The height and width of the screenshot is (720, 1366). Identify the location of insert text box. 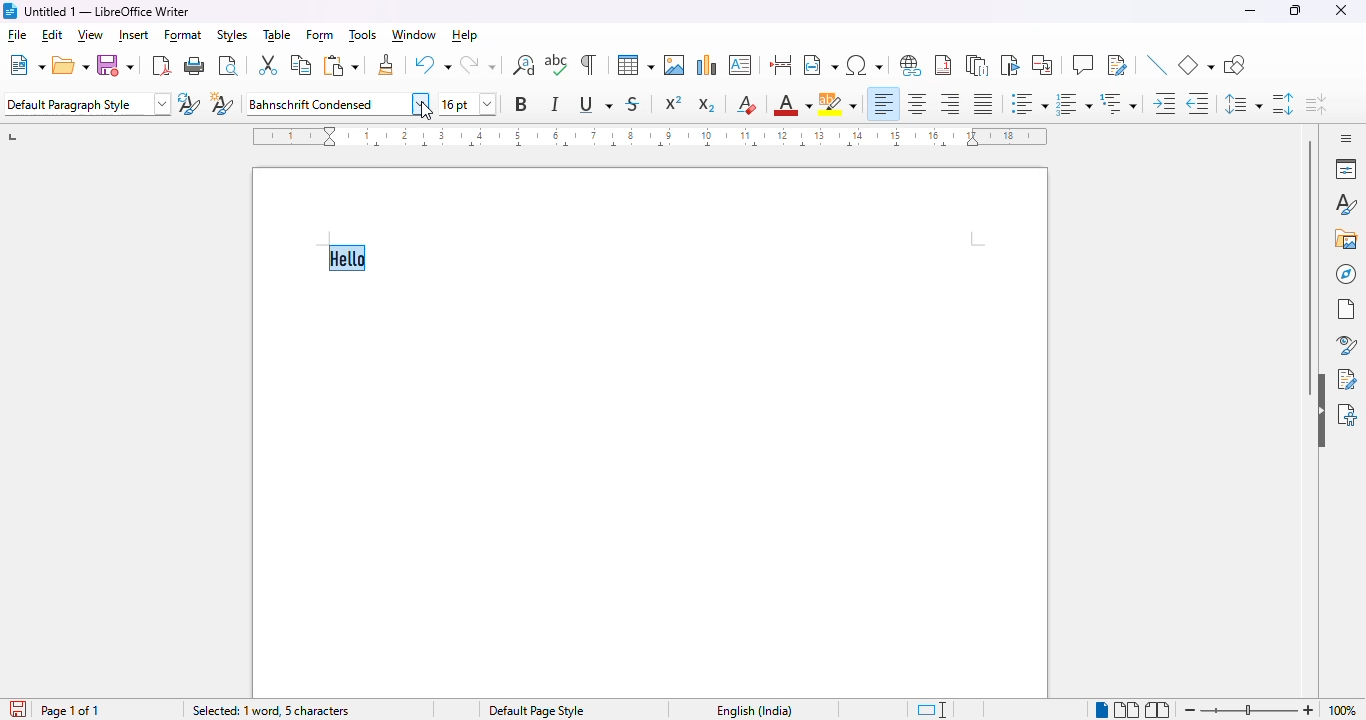
(740, 65).